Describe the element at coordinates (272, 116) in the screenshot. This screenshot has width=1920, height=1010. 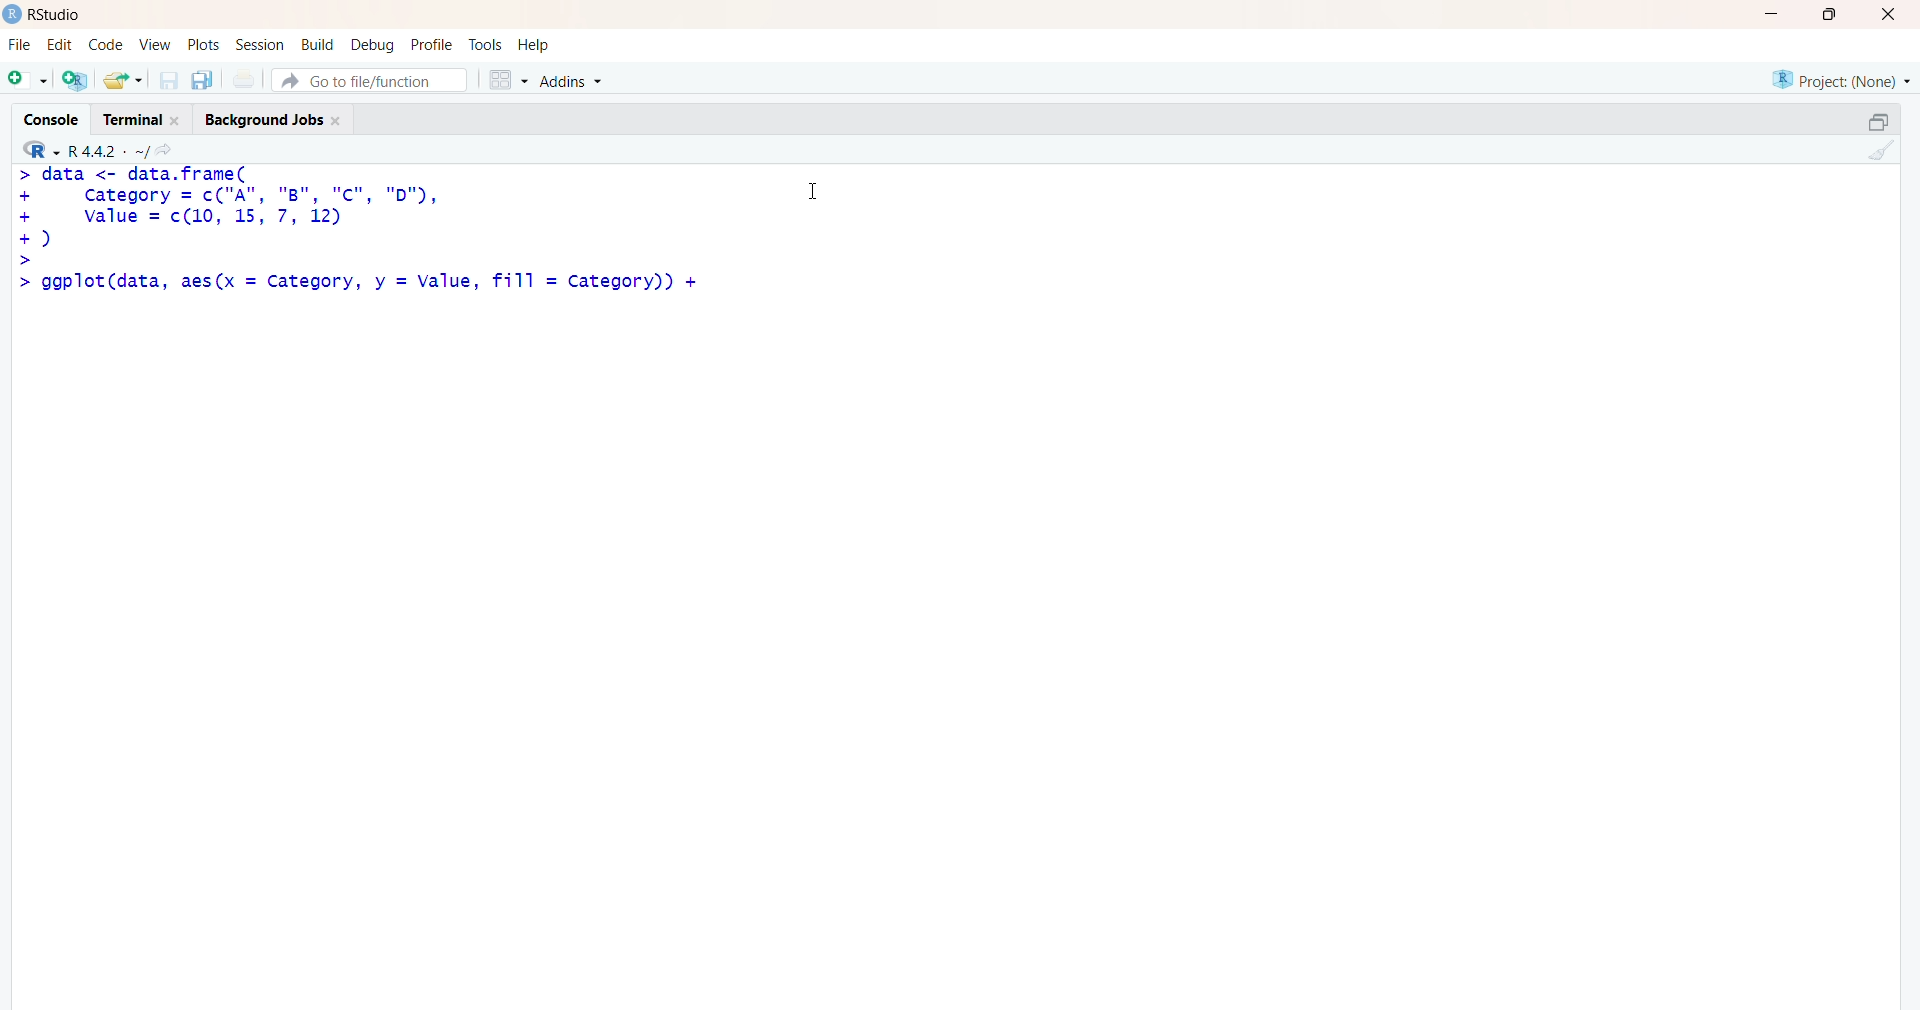
I see `Background Jobs` at that location.